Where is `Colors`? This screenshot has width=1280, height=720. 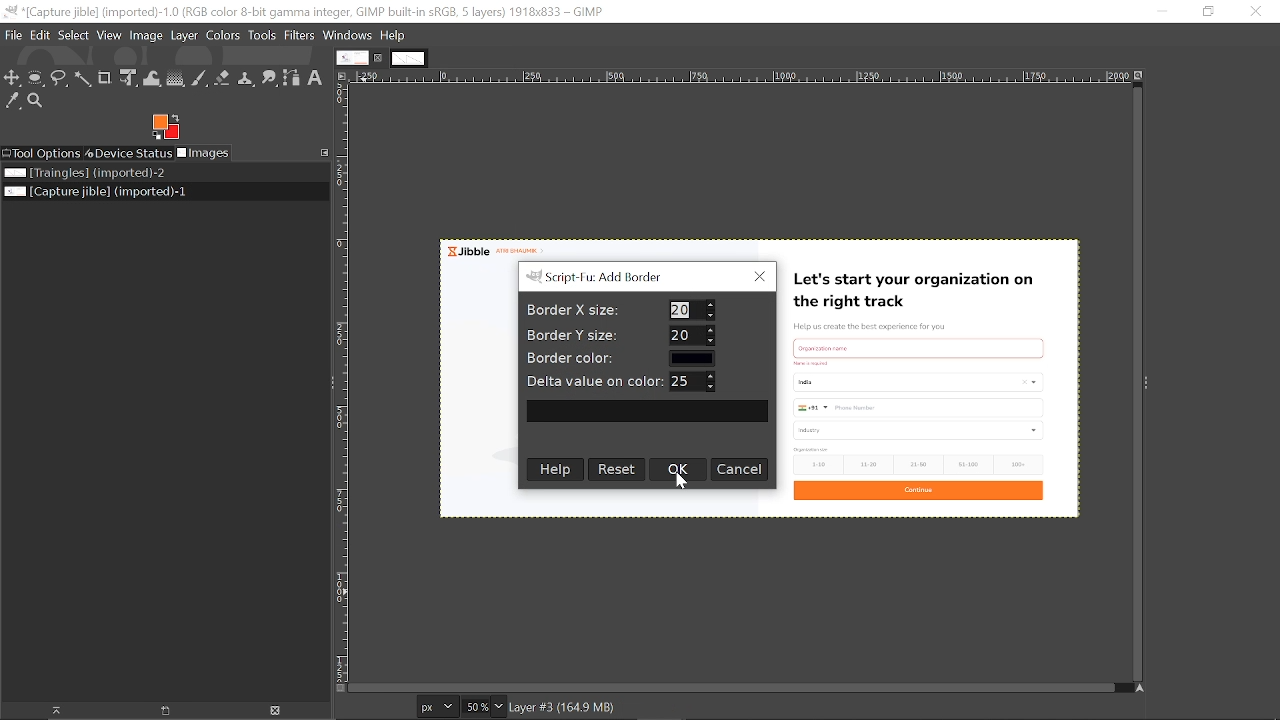
Colors is located at coordinates (222, 35).